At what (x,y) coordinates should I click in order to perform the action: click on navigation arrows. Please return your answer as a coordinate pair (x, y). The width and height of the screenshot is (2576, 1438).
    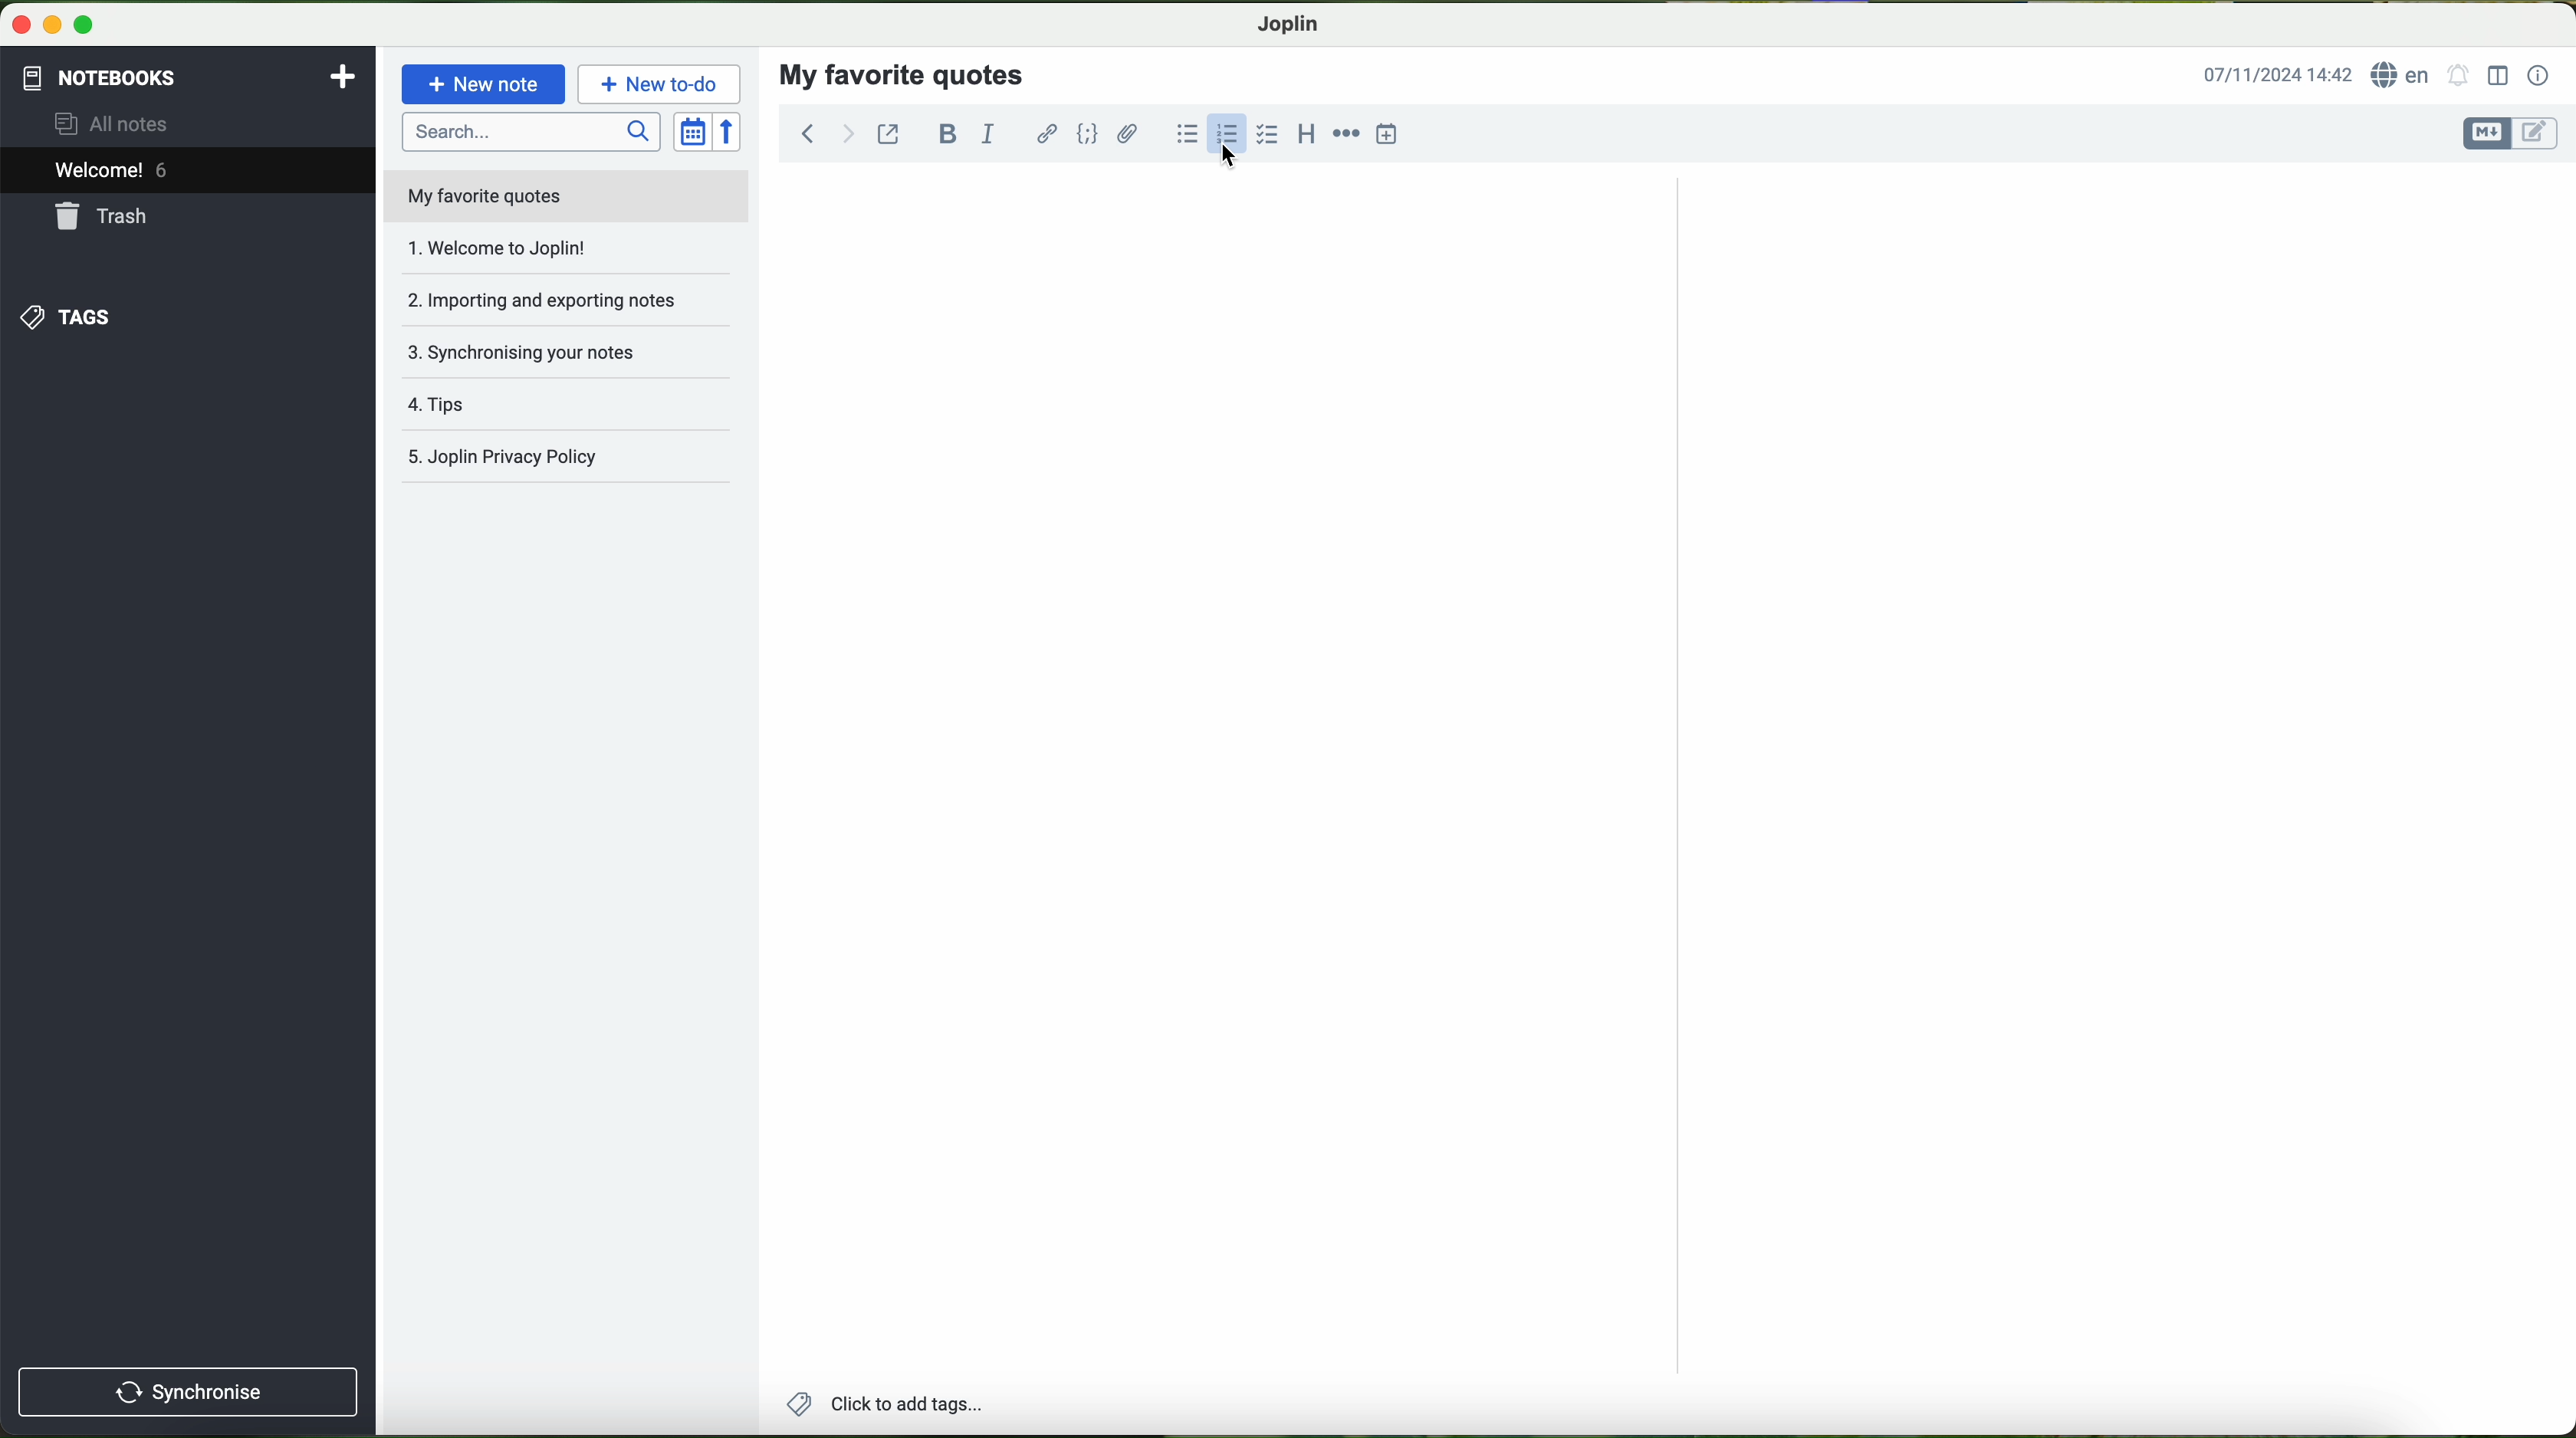
    Looking at the image, I should click on (819, 133).